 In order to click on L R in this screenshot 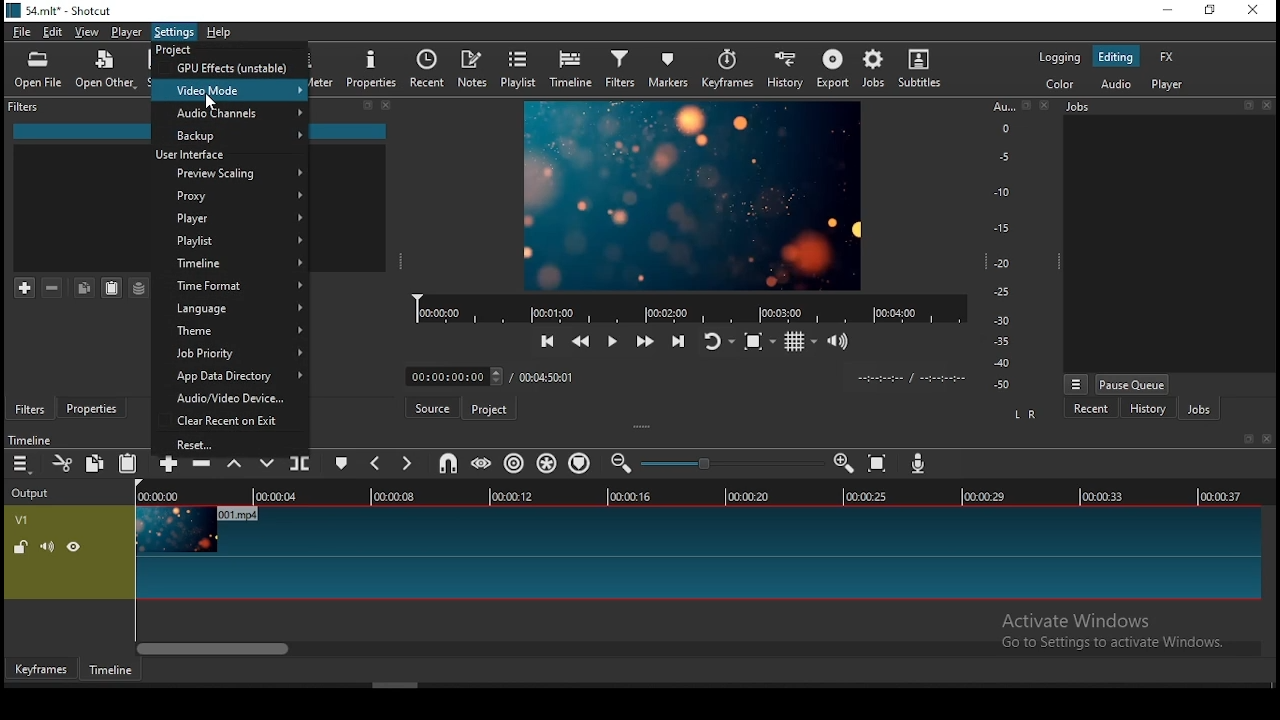, I will do `click(1027, 415)`.